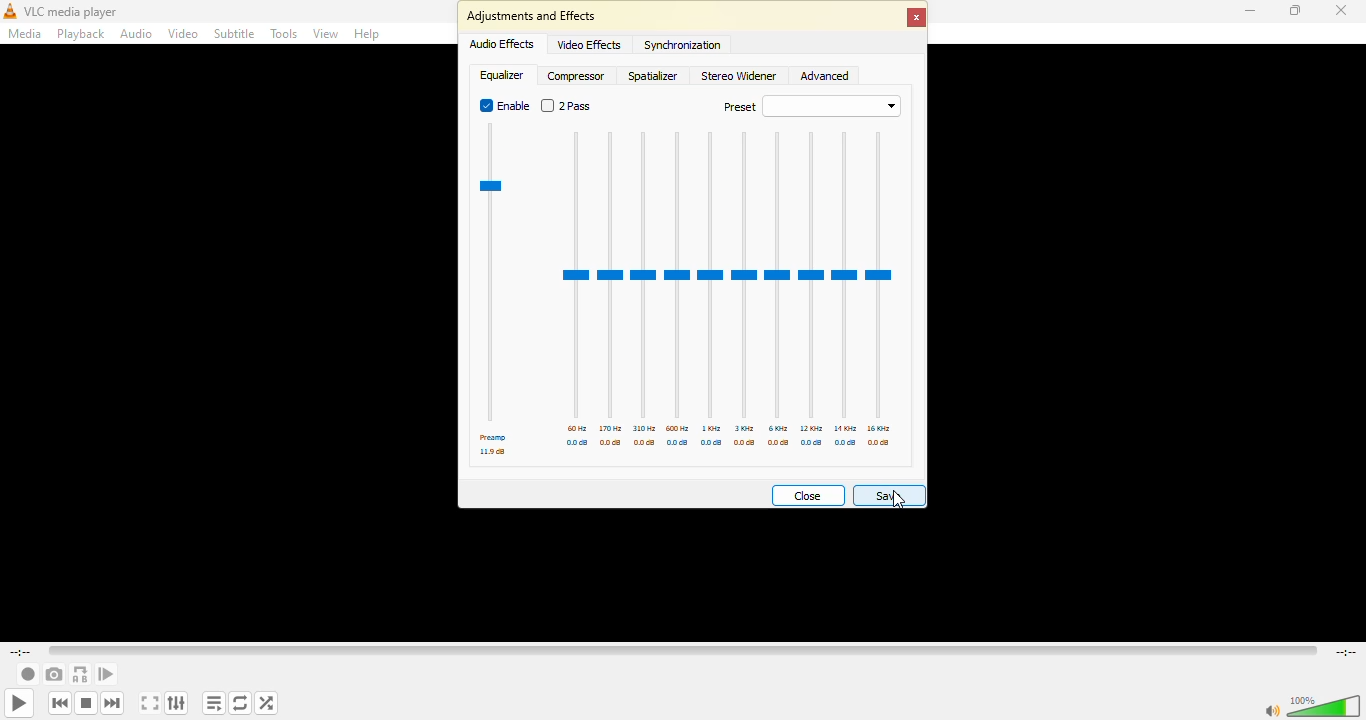  What do you see at coordinates (59, 703) in the screenshot?
I see `previous media in playlist` at bounding box center [59, 703].